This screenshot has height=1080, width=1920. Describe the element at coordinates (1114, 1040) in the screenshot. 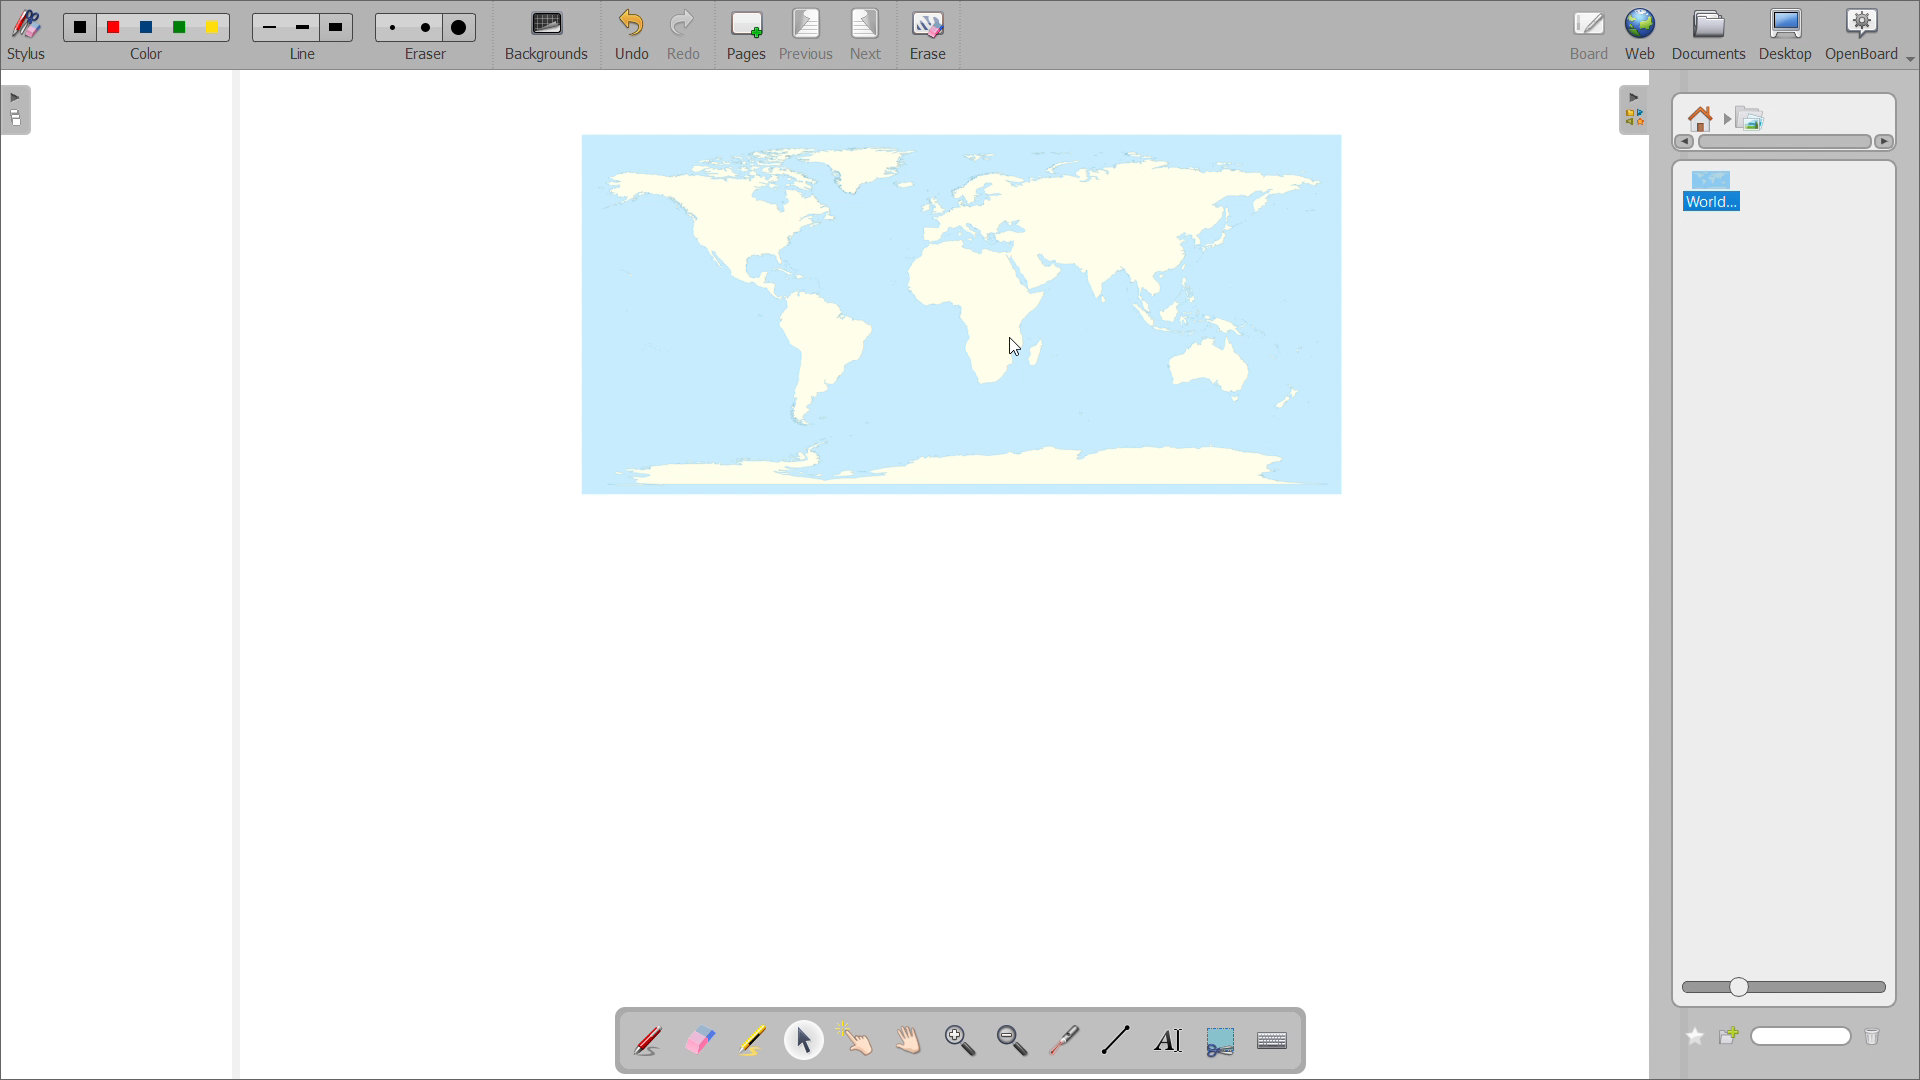

I see `draw lines` at that location.